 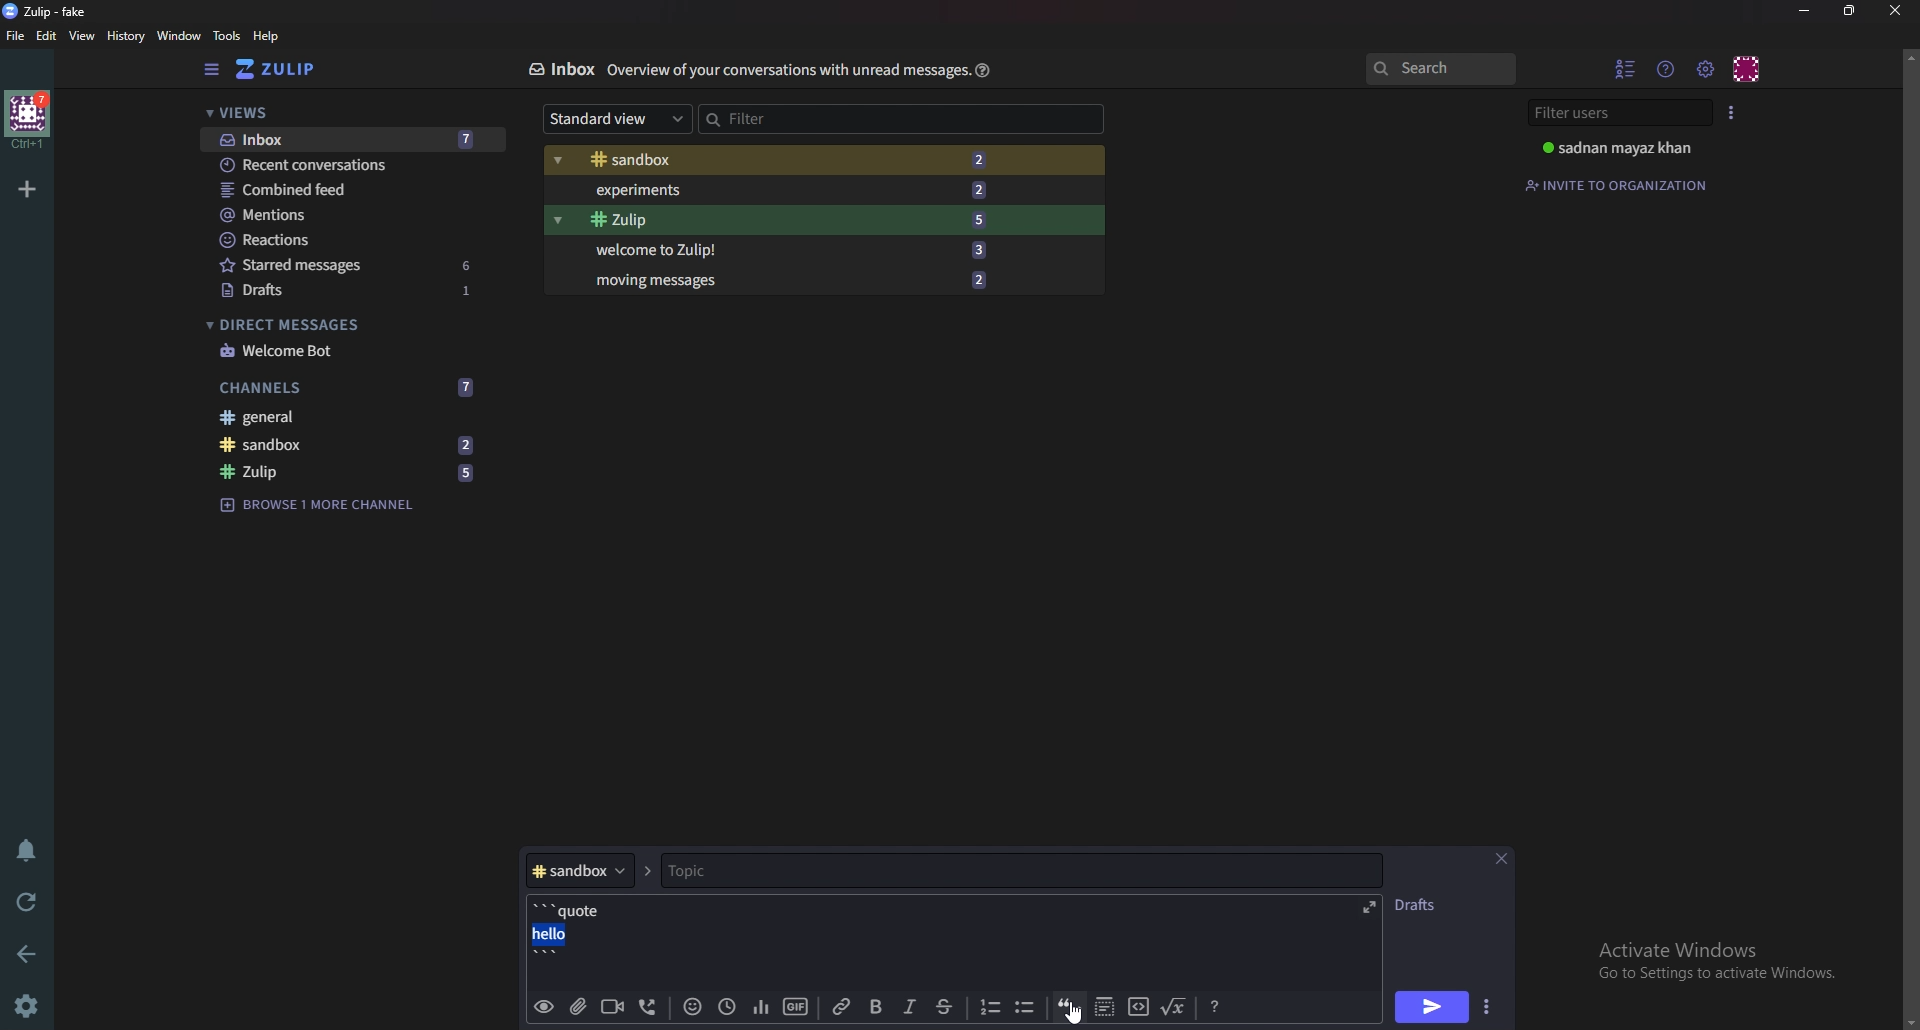 I want to click on Mentions, so click(x=342, y=217).